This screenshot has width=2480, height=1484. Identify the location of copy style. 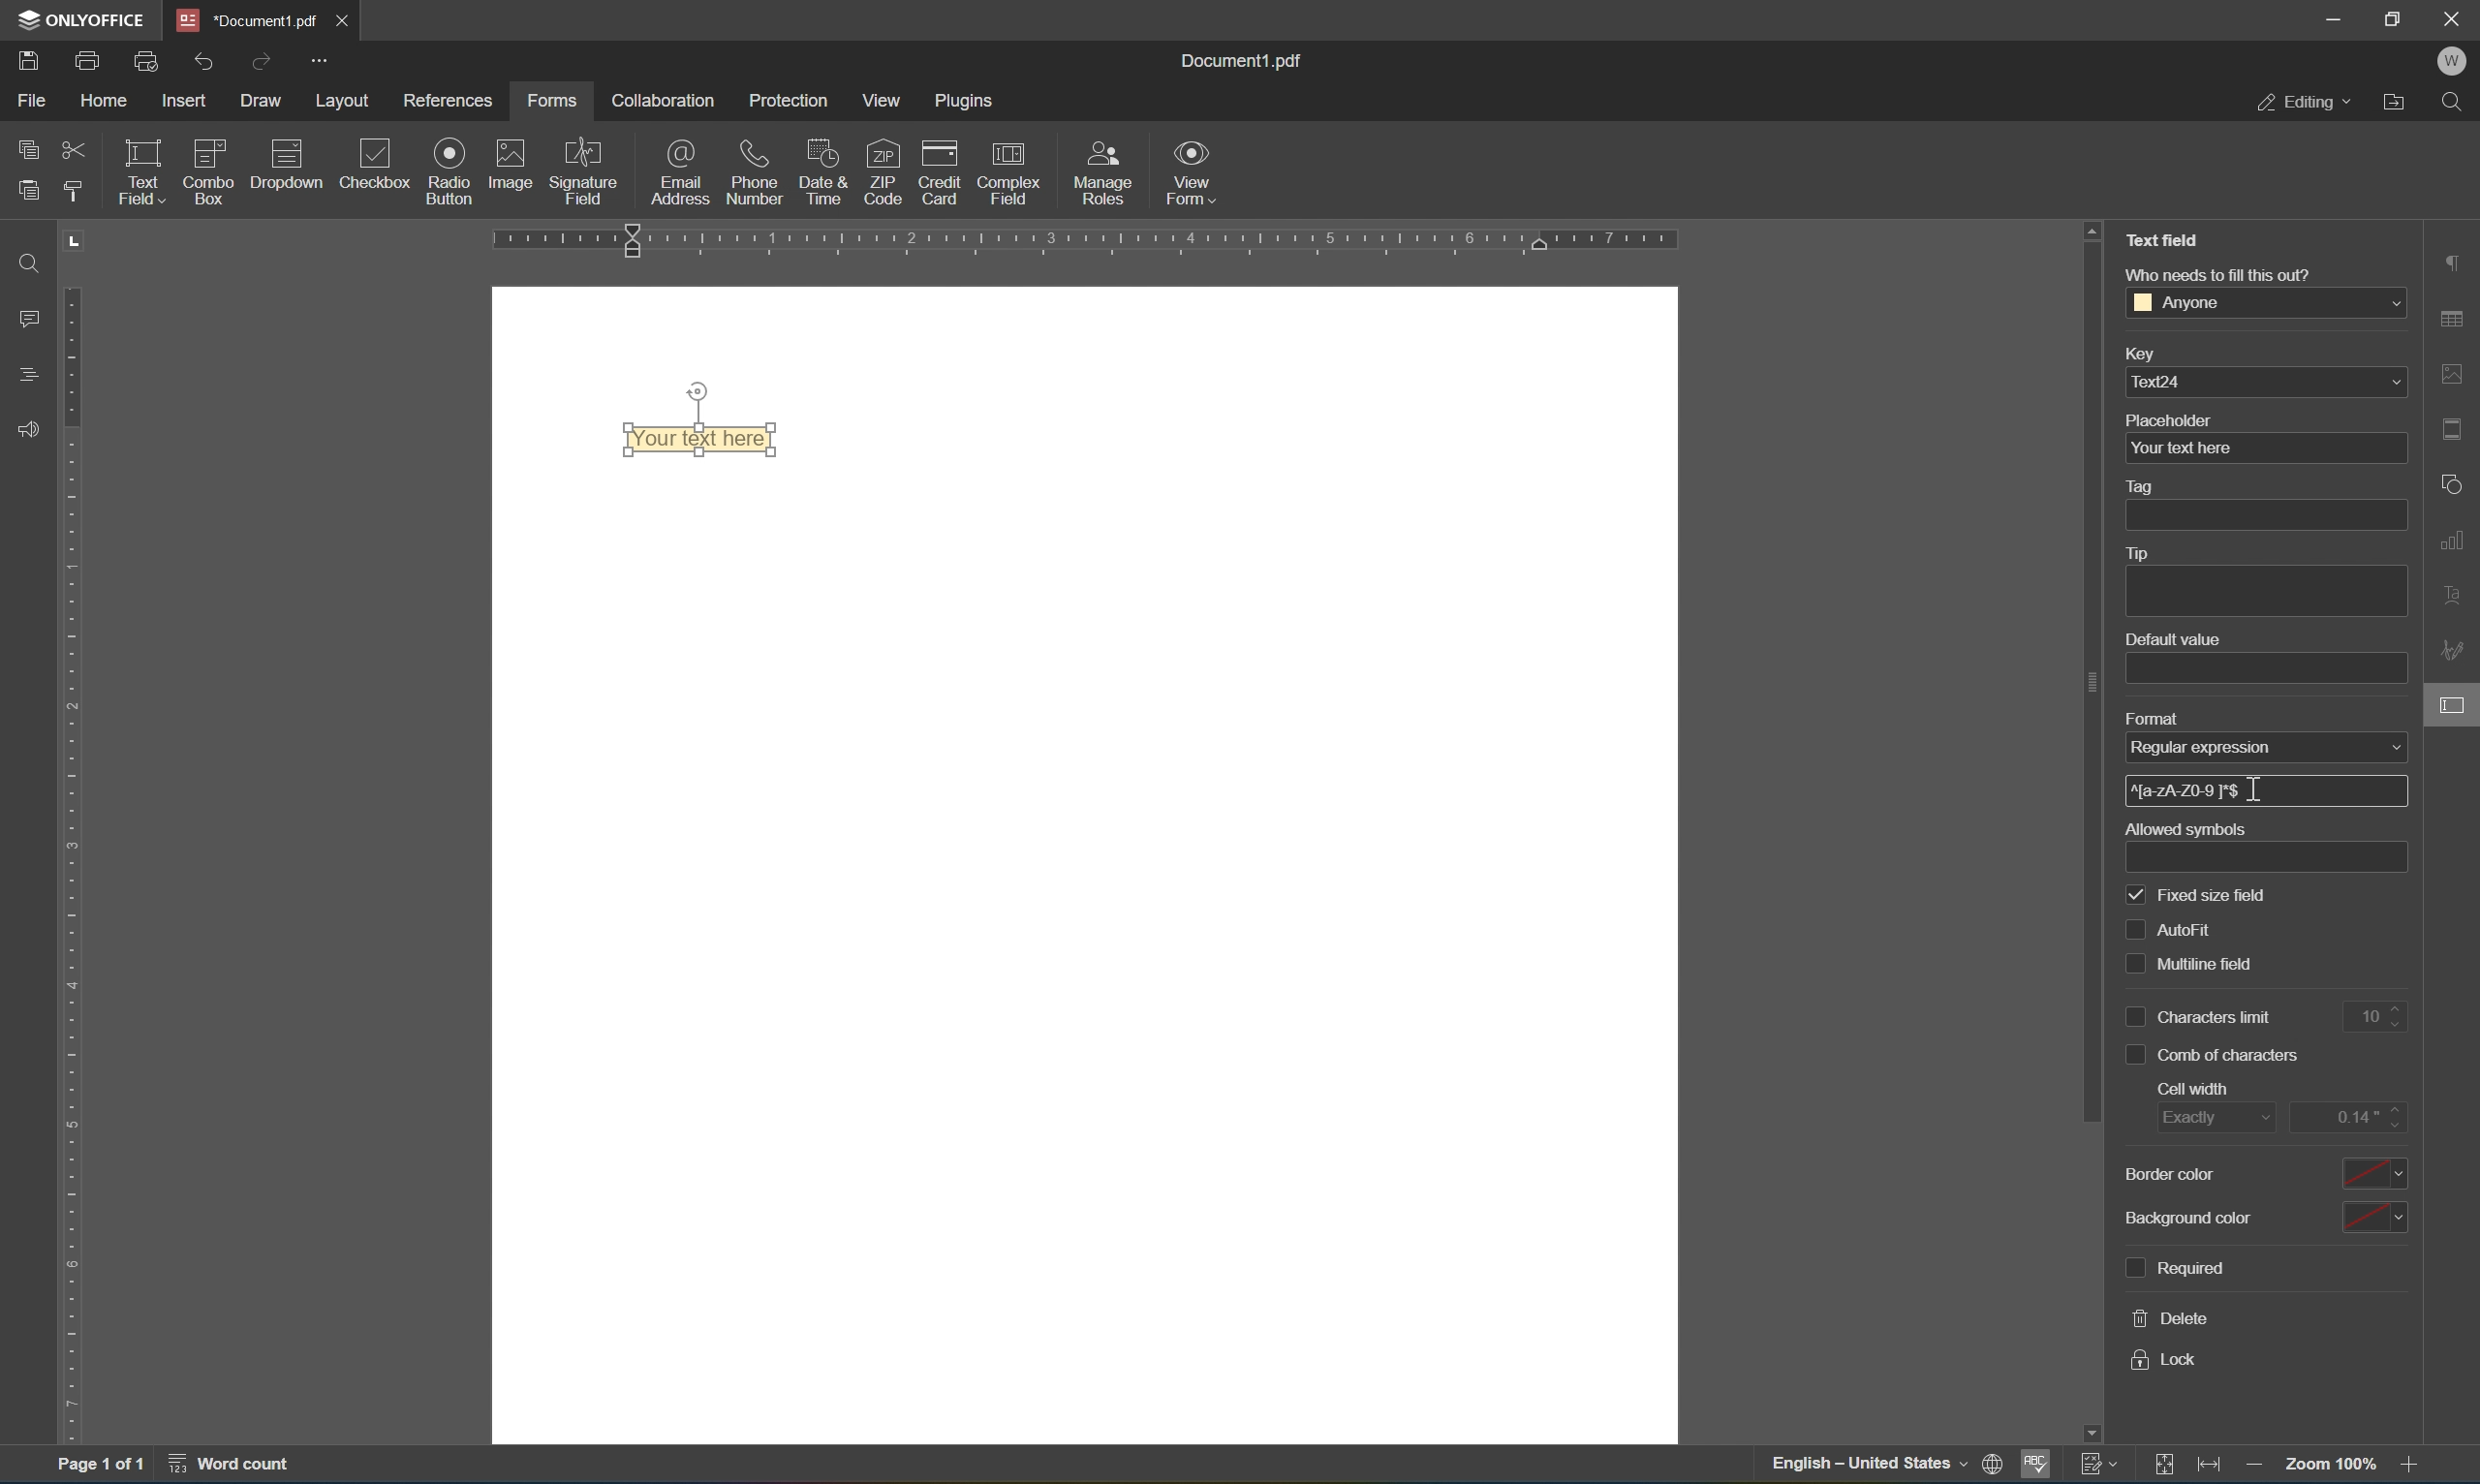
(71, 190).